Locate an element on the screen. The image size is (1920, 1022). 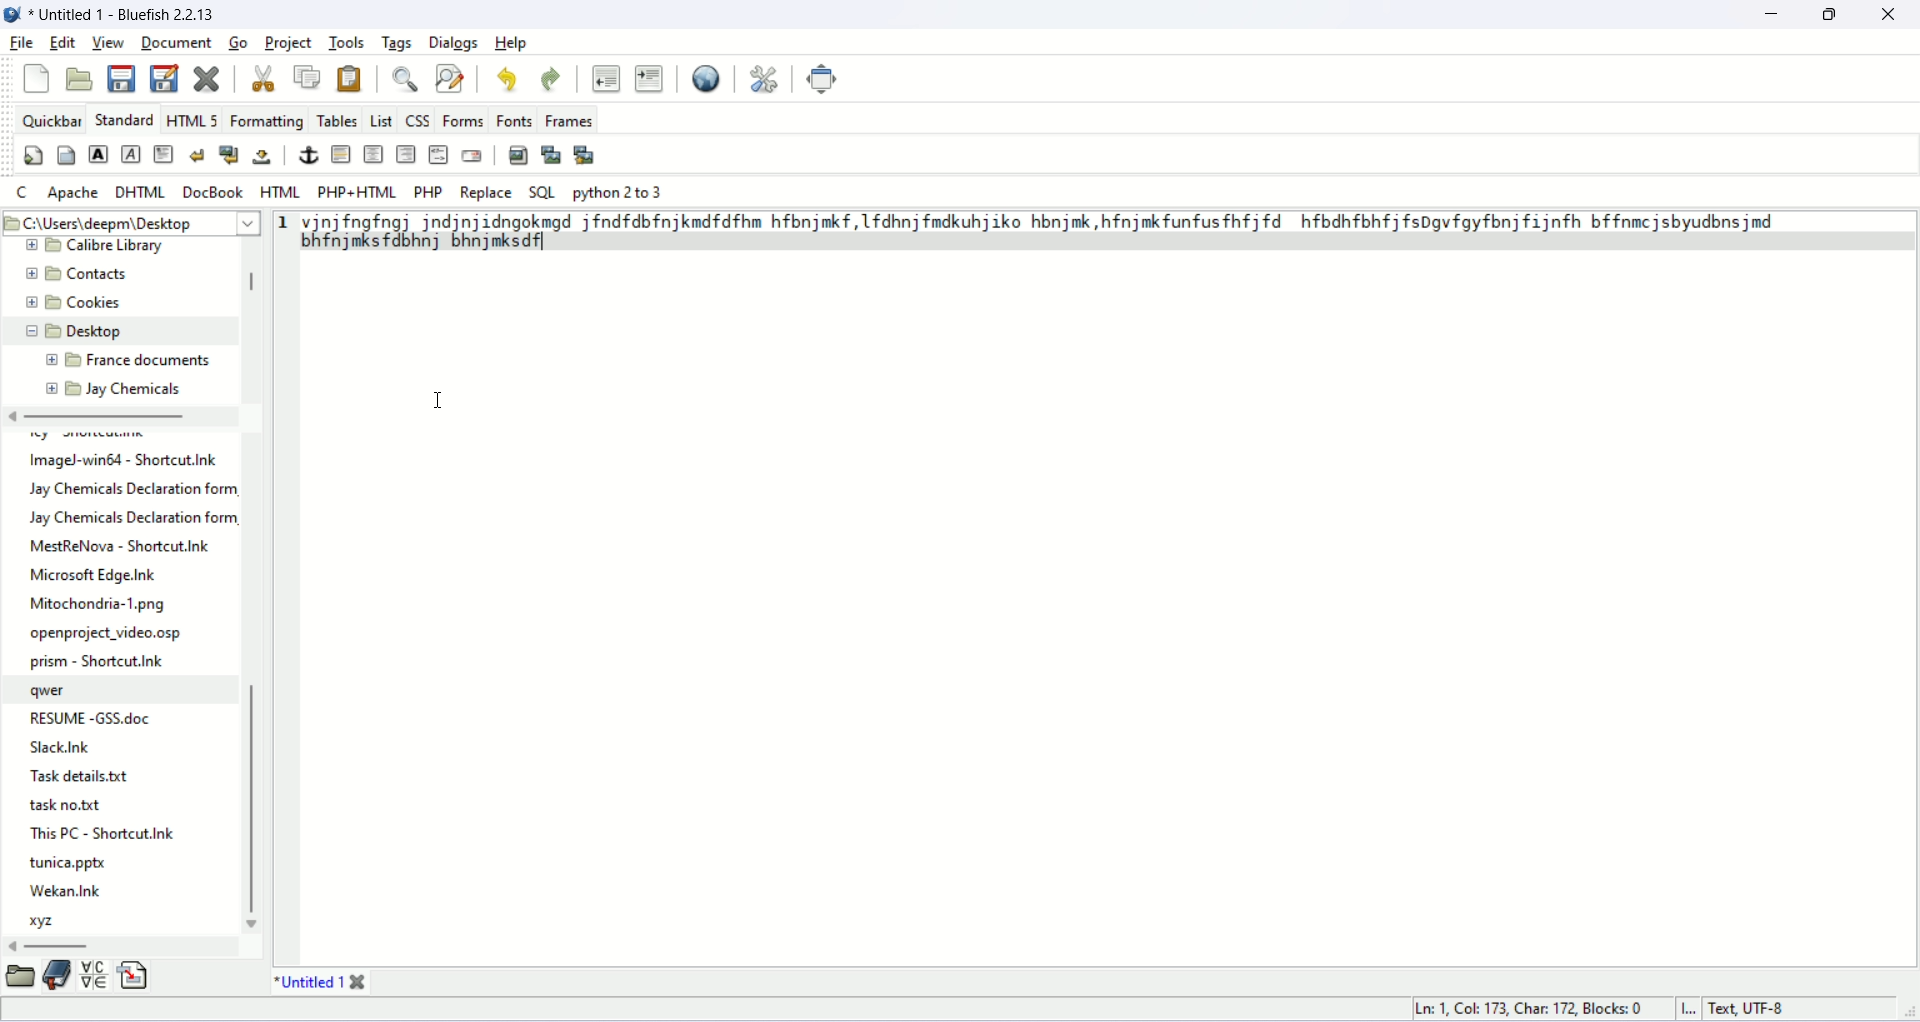
indent is located at coordinates (652, 79).